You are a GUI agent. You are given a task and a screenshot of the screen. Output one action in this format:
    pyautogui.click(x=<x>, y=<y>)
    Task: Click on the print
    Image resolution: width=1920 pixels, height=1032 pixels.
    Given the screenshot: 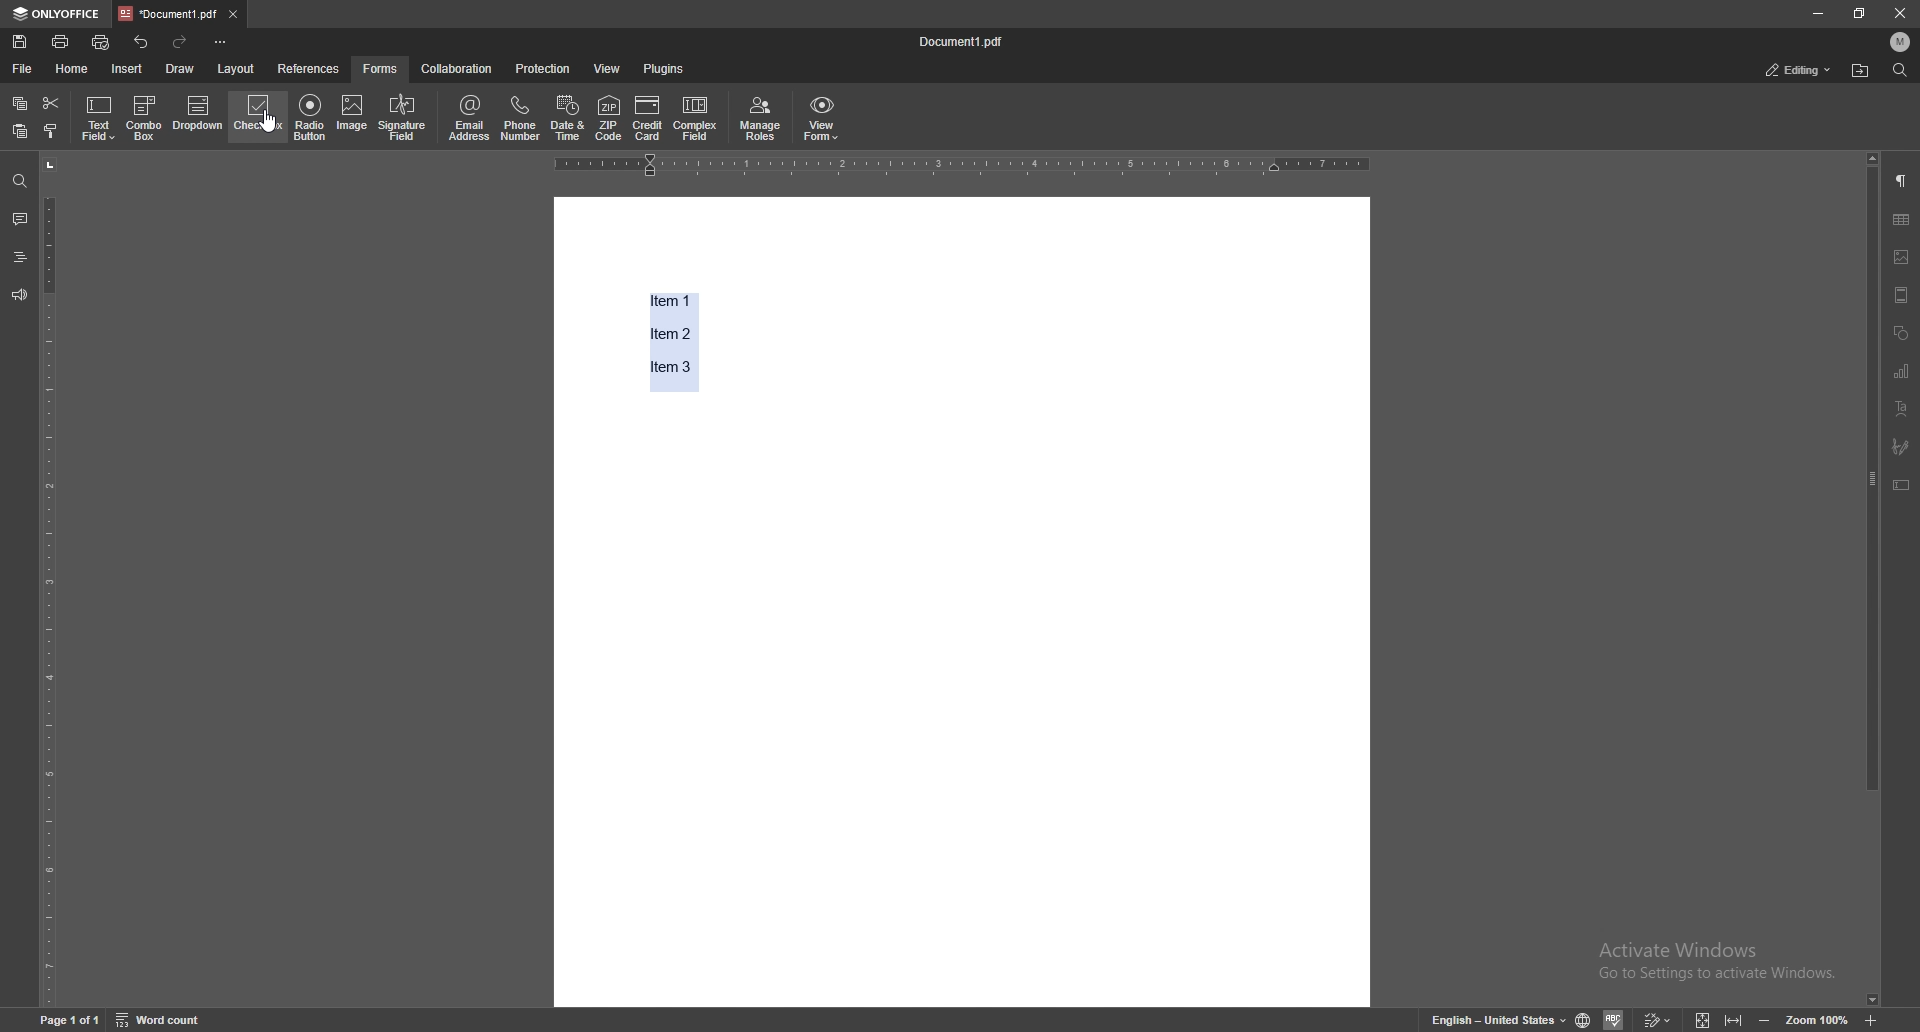 What is the action you would take?
    pyautogui.click(x=61, y=41)
    